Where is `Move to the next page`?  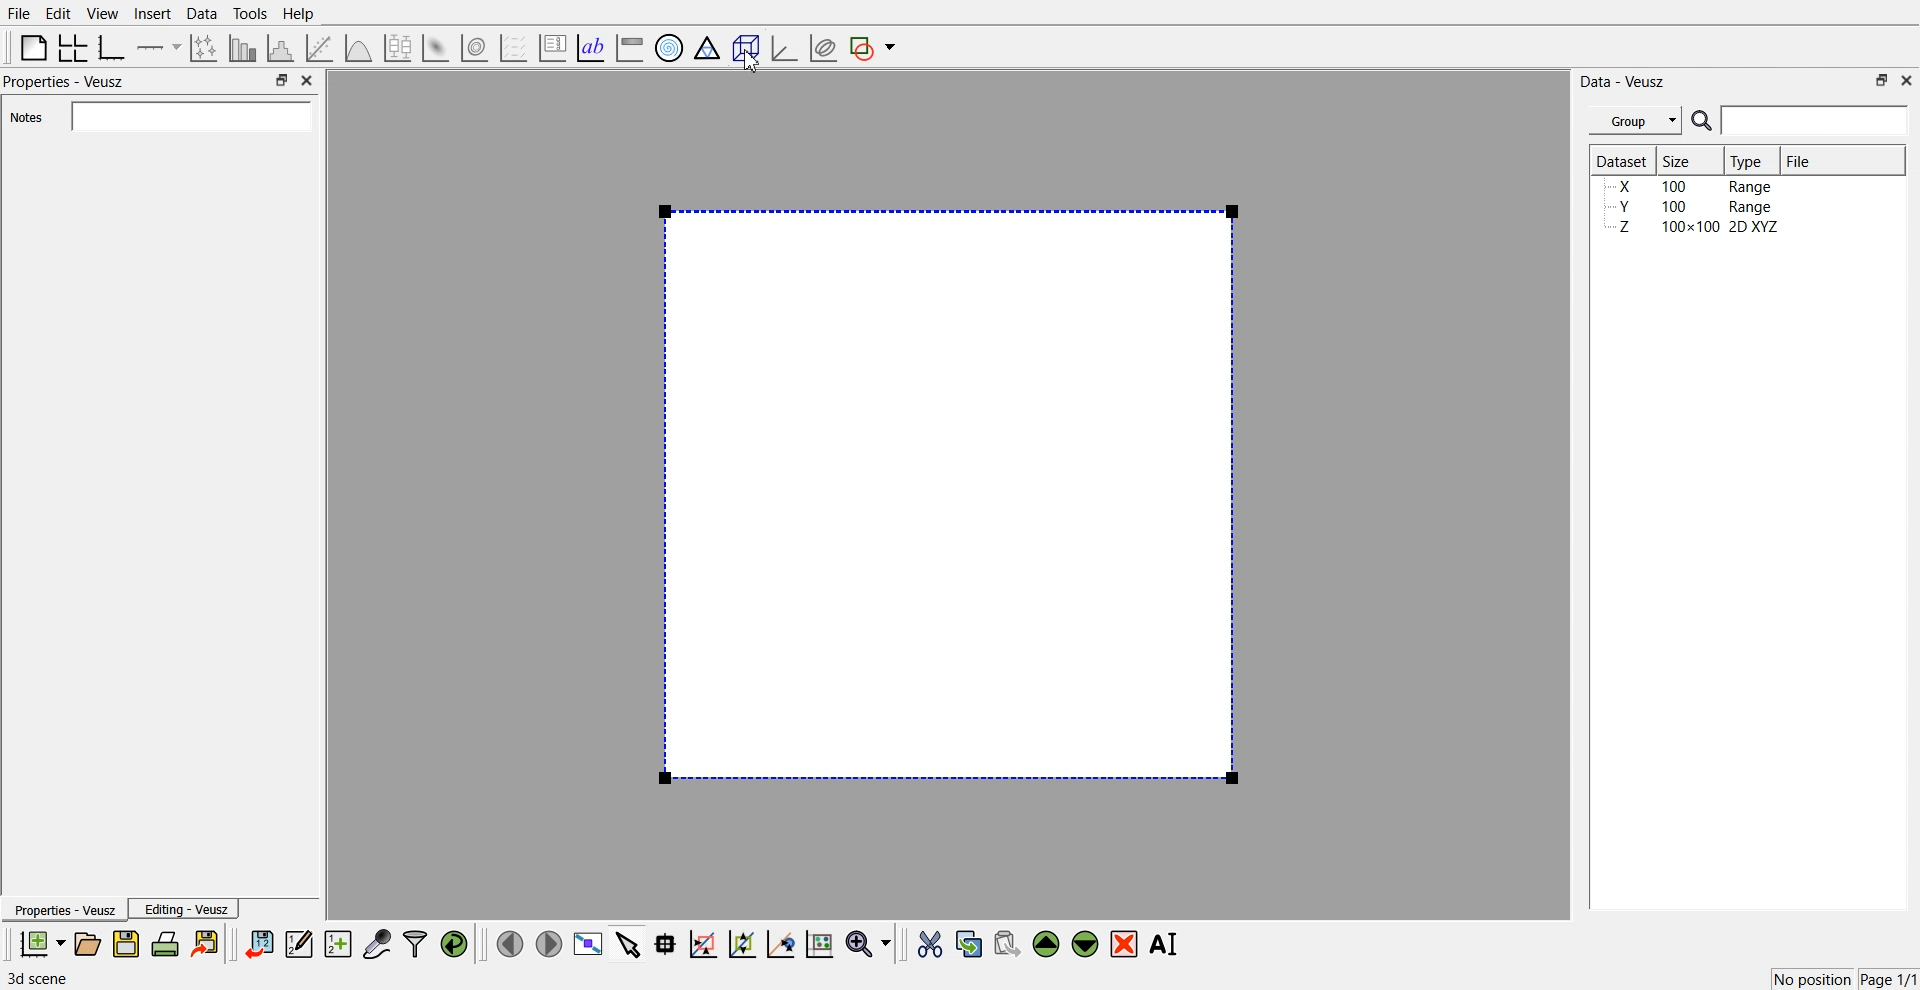 Move to the next page is located at coordinates (549, 942).